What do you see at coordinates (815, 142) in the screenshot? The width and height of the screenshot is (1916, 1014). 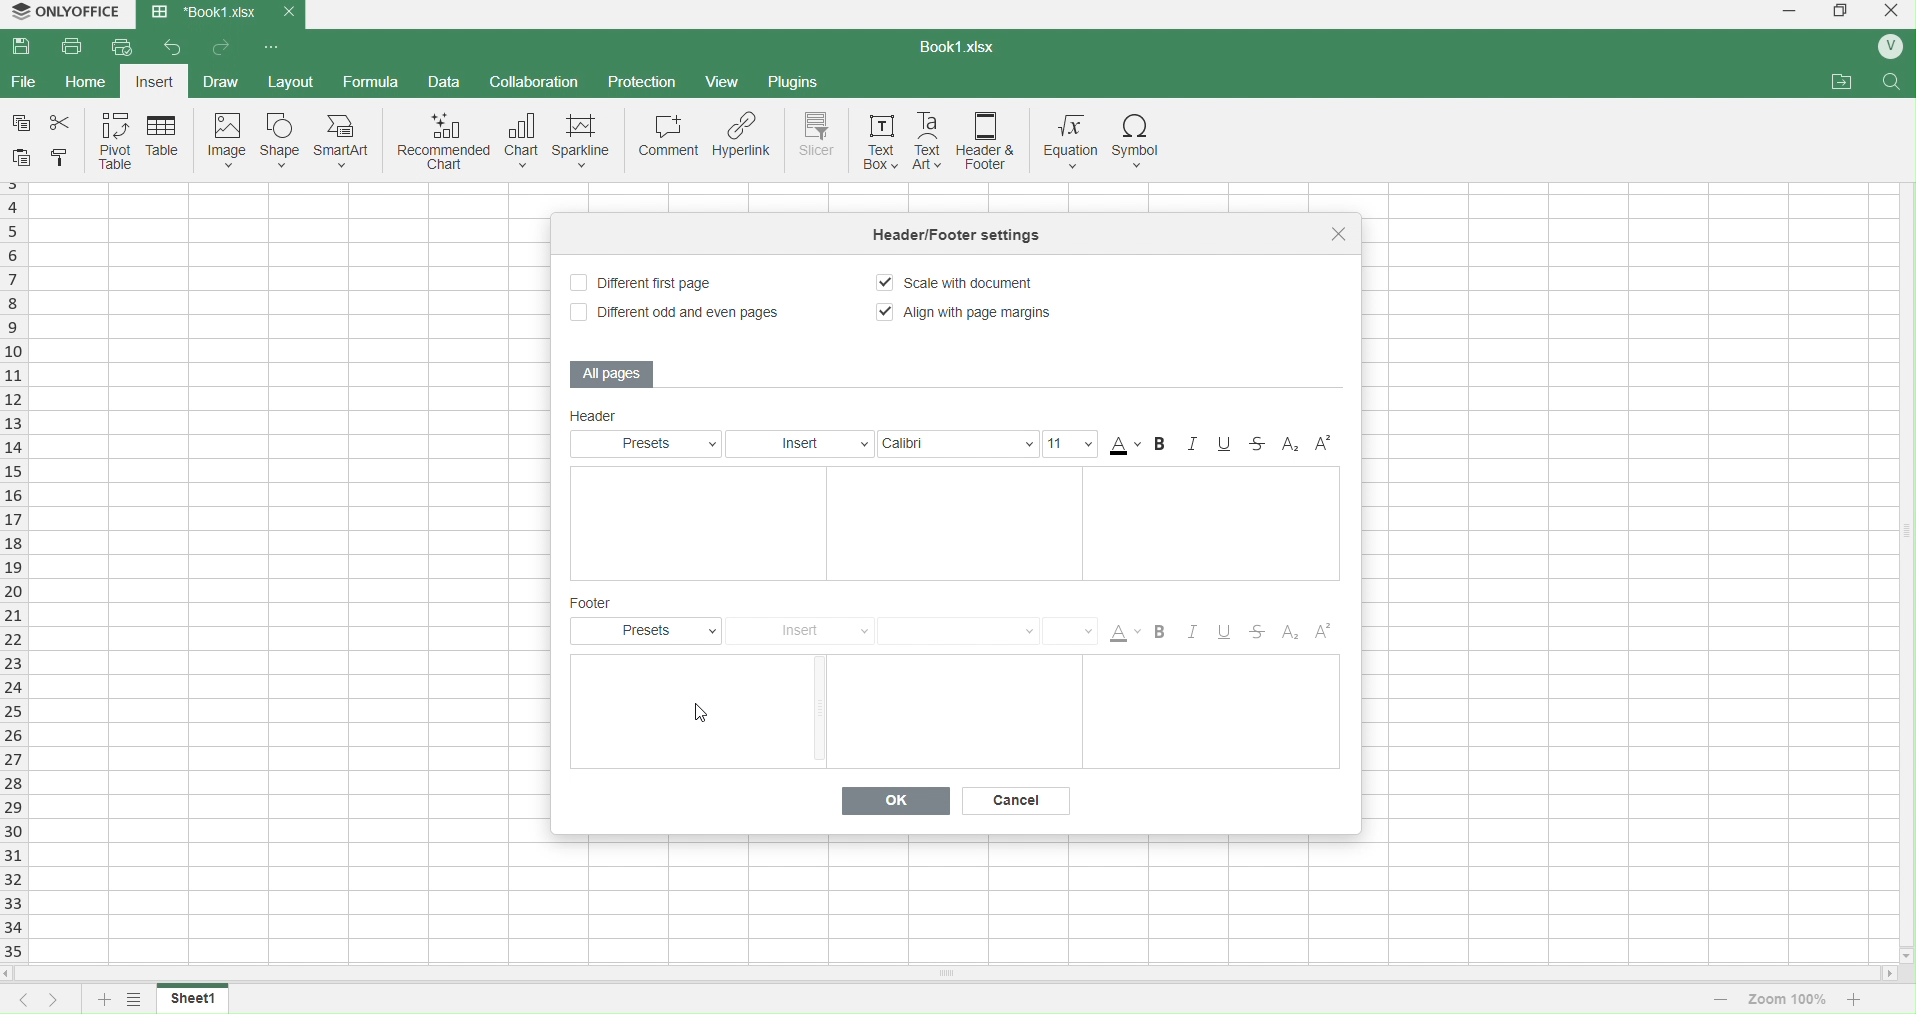 I see `slicer` at bounding box center [815, 142].